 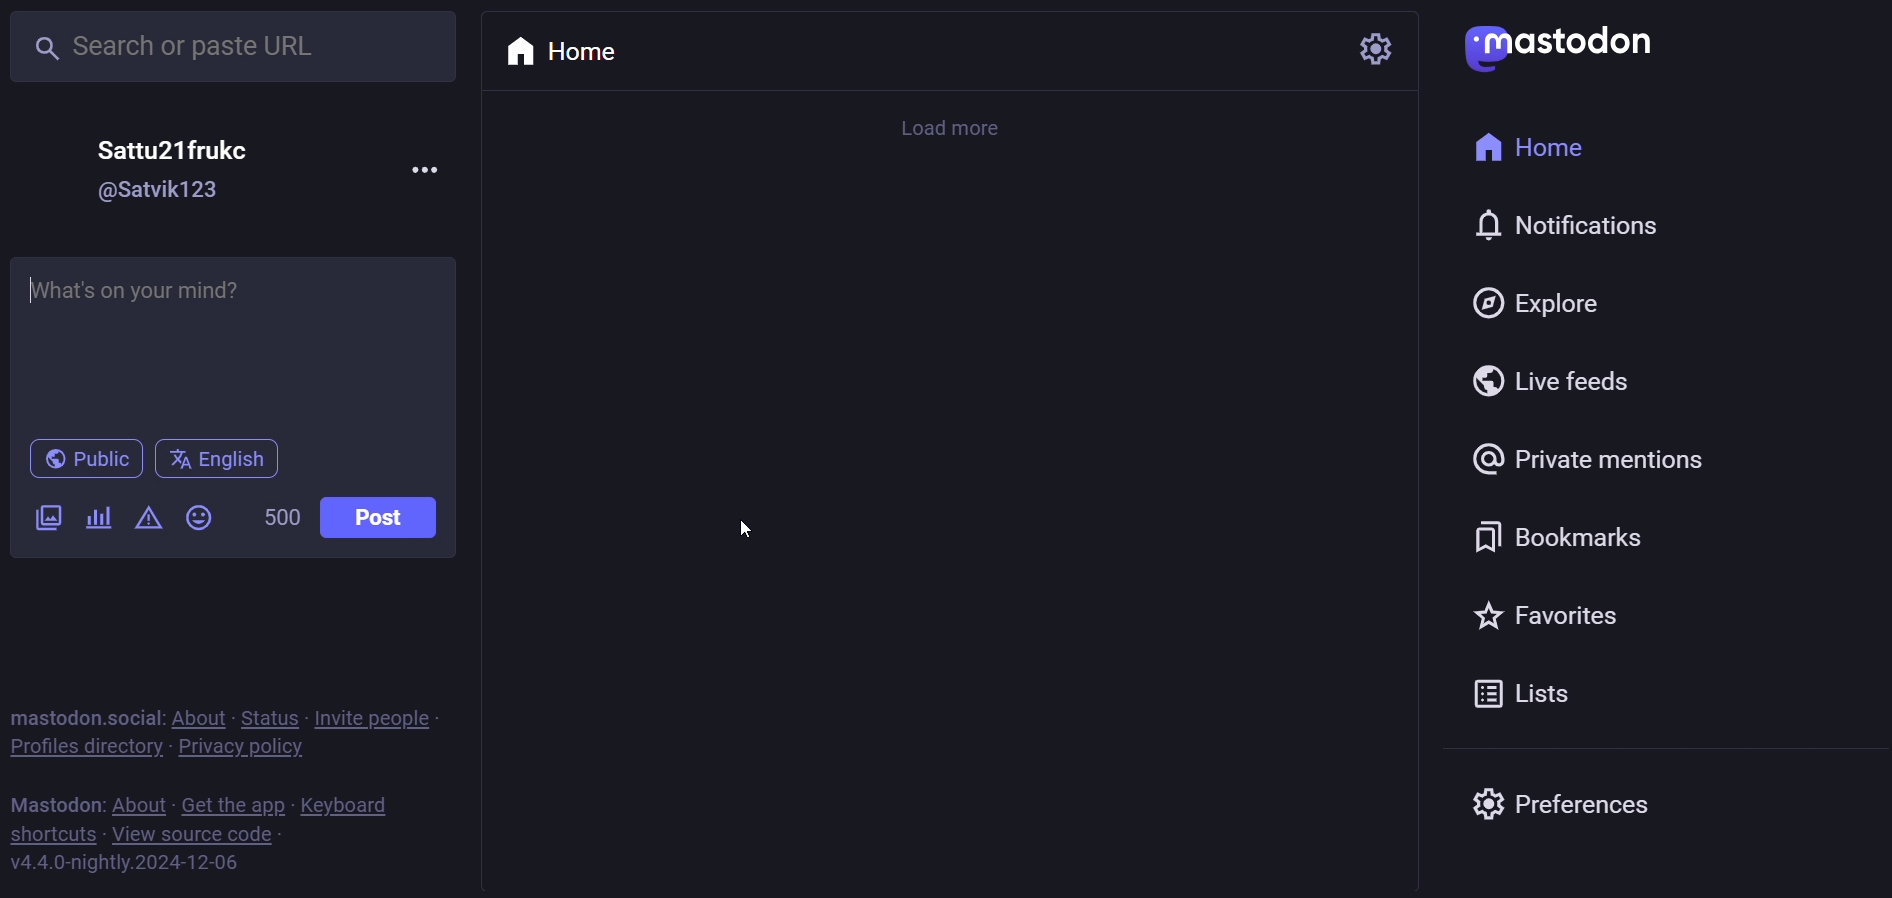 I want to click on setting, so click(x=1355, y=51).